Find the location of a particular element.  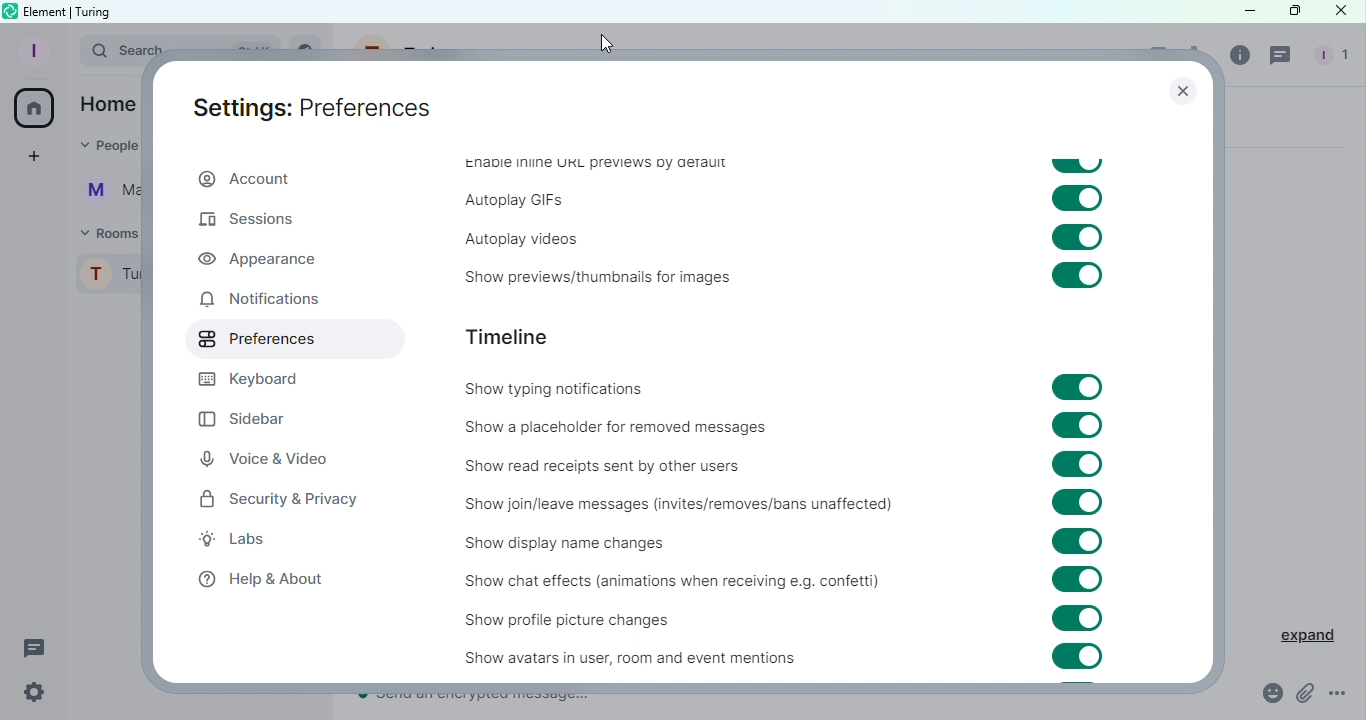

People is located at coordinates (1328, 57).